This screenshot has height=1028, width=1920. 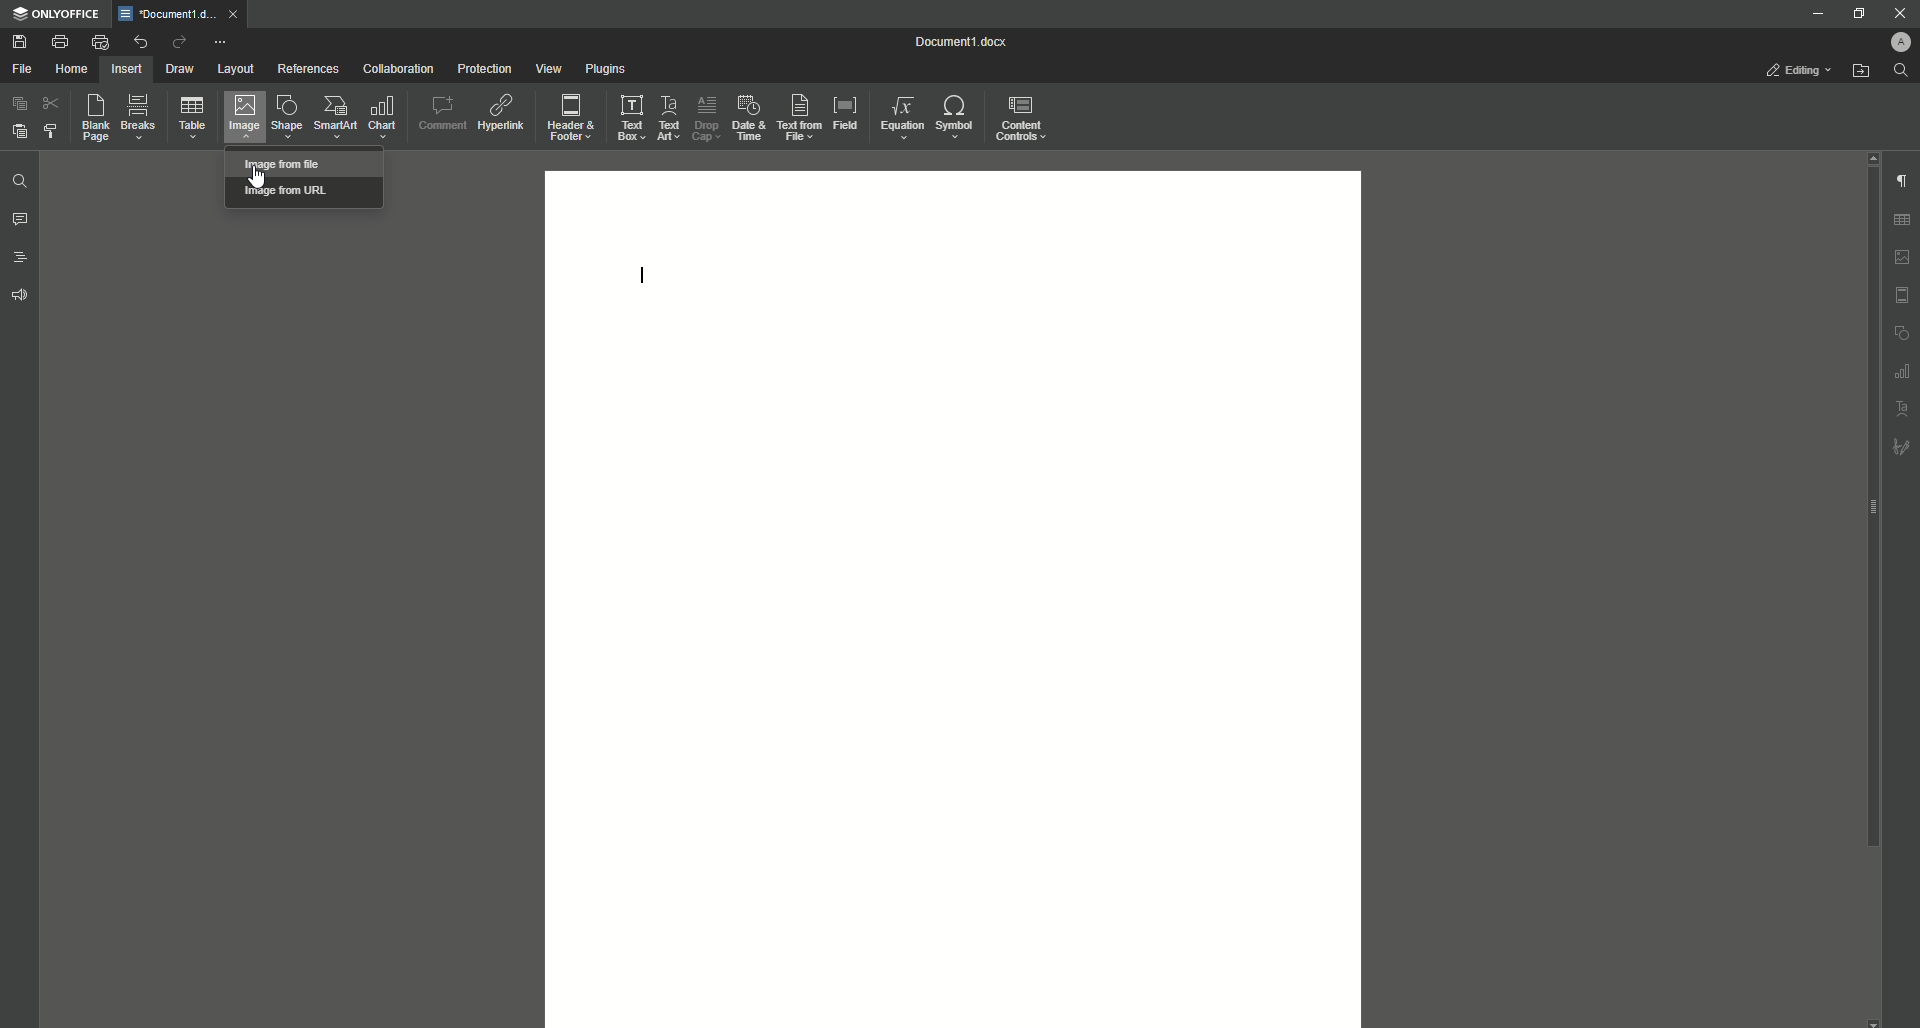 I want to click on Editing, so click(x=1790, y=70).